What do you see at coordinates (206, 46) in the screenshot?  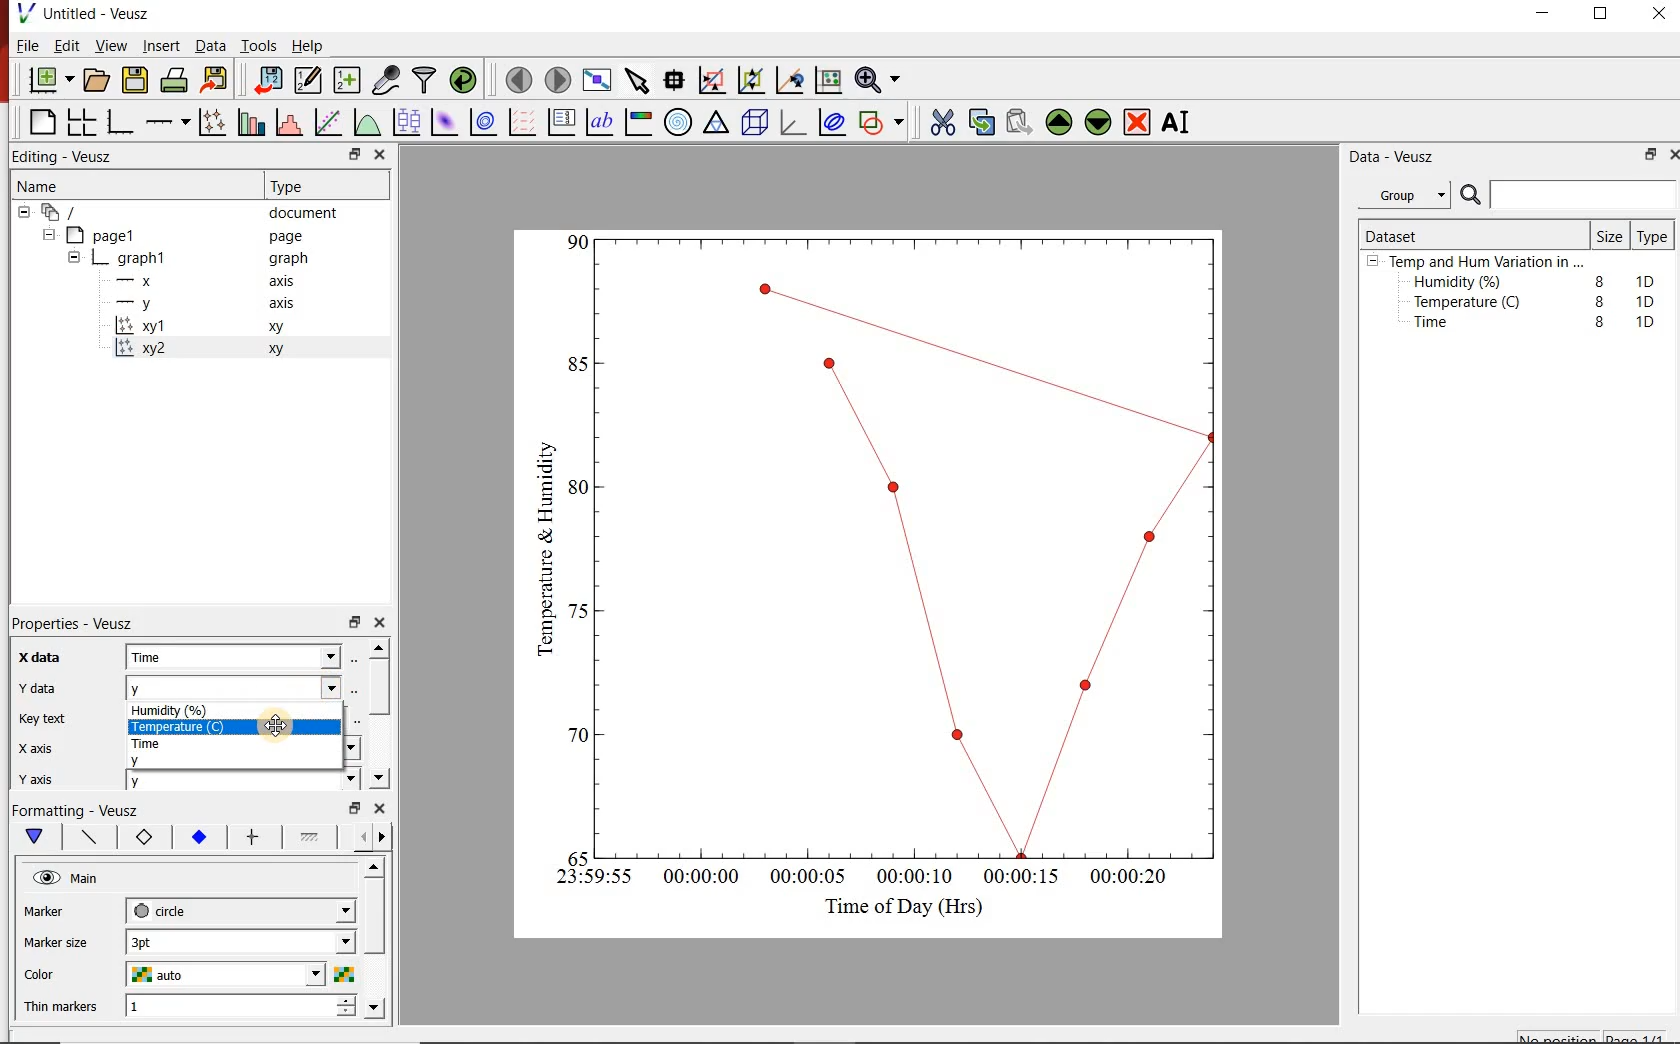 I see `Data` at bounding box center [206, 46].